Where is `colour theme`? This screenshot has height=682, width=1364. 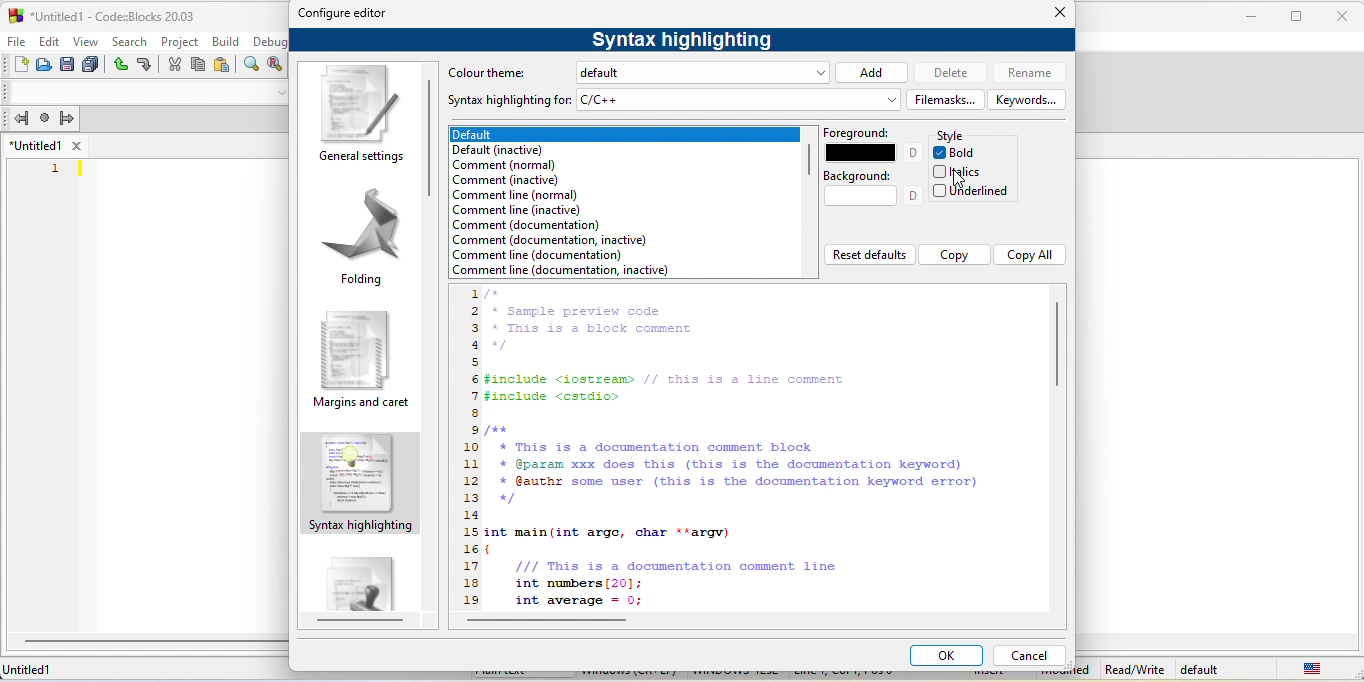
colour theme is located at coordinates (494, 74).